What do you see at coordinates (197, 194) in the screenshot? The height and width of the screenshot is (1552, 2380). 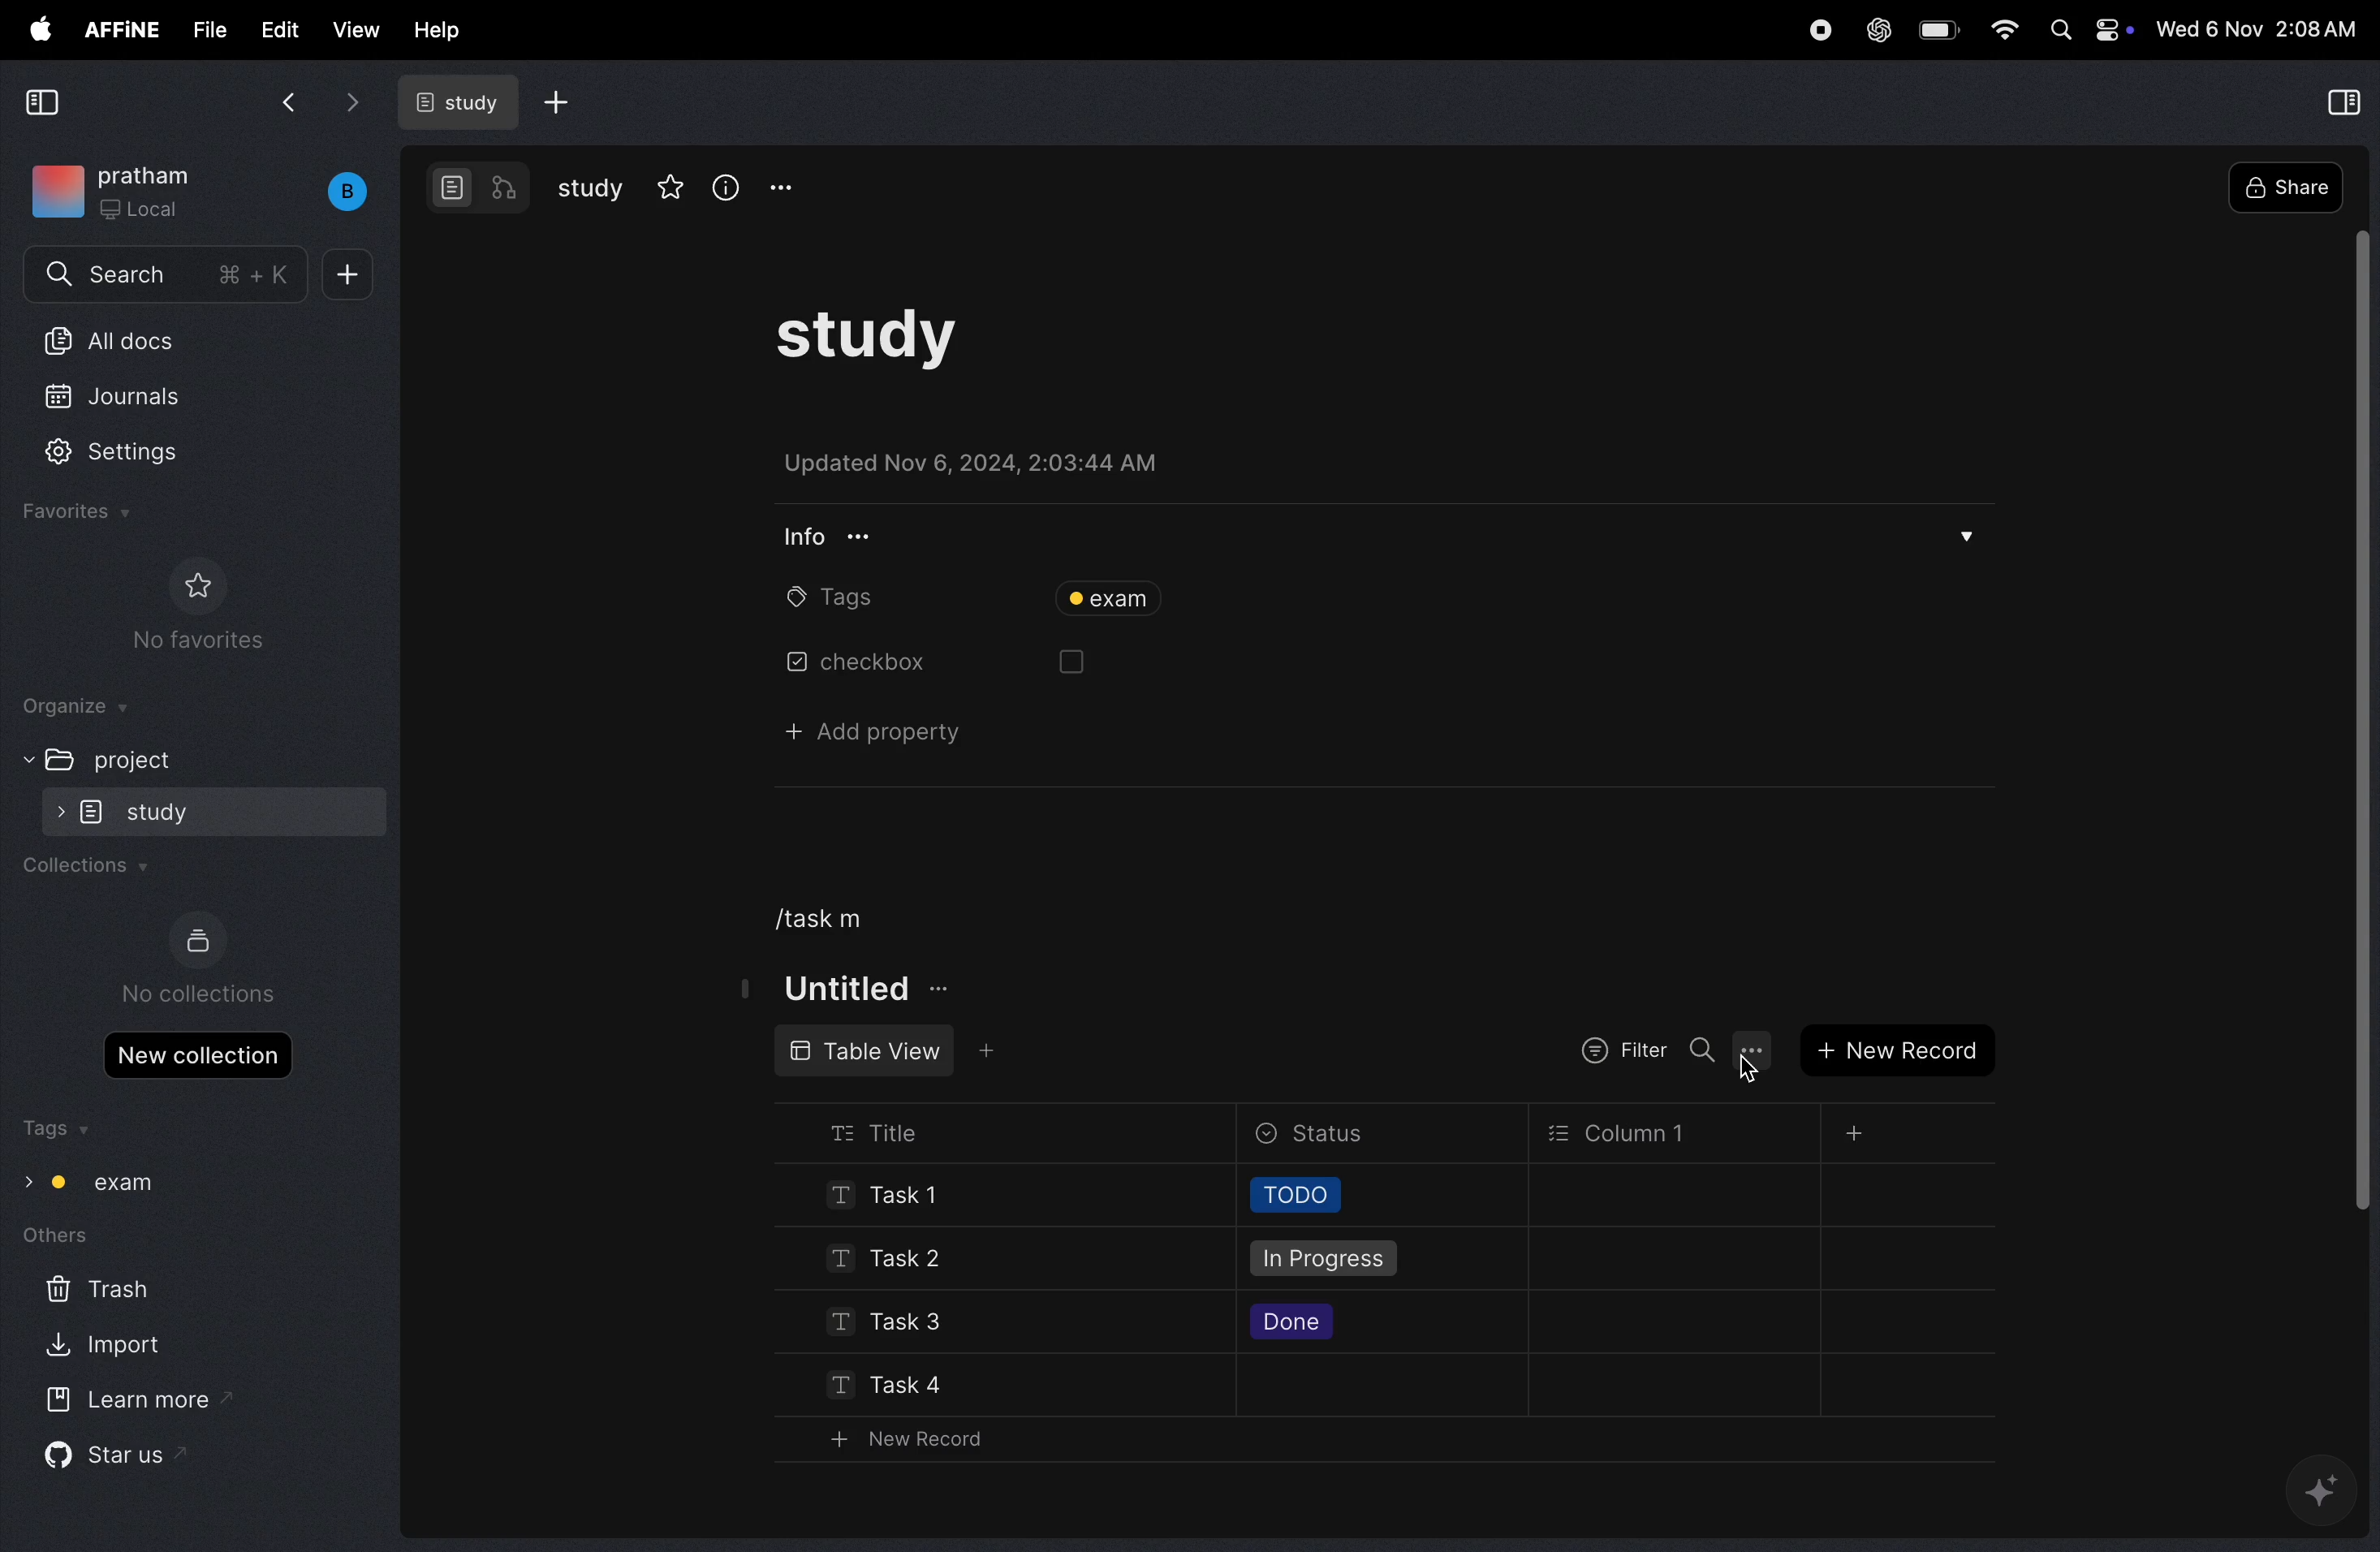 I see `work space` at bounding box center [197, 194].